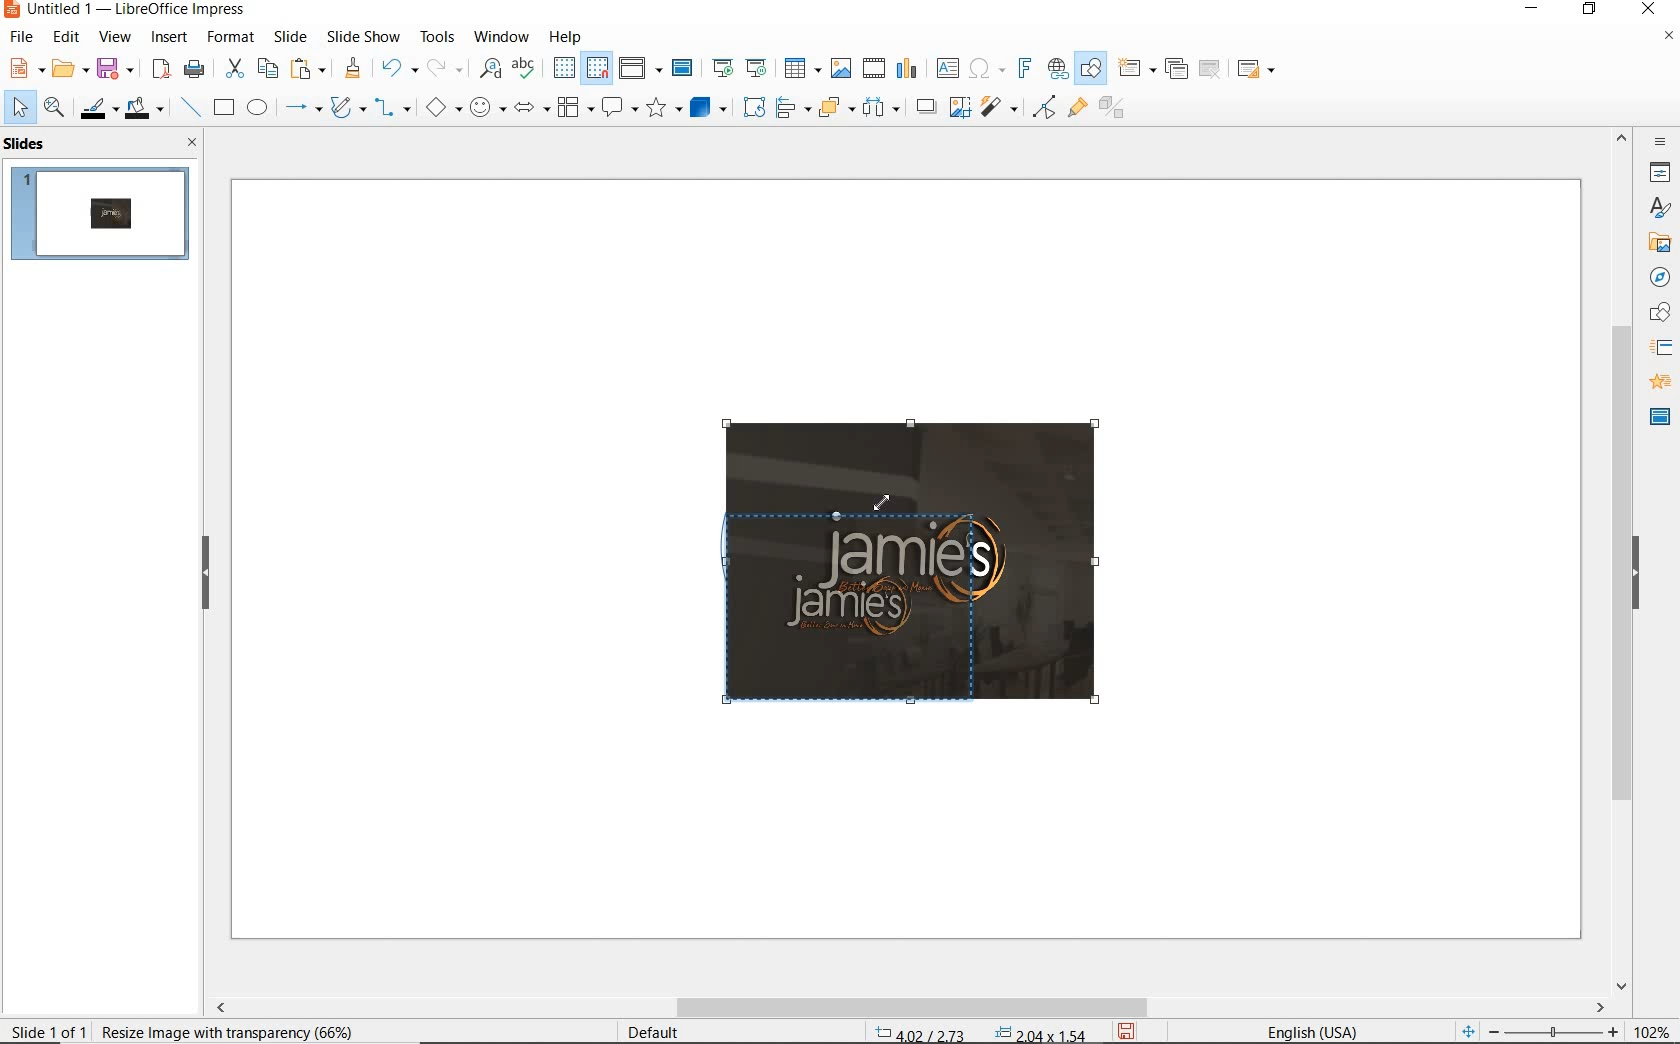  I want to click on symbol shapes, so click(487, 107).